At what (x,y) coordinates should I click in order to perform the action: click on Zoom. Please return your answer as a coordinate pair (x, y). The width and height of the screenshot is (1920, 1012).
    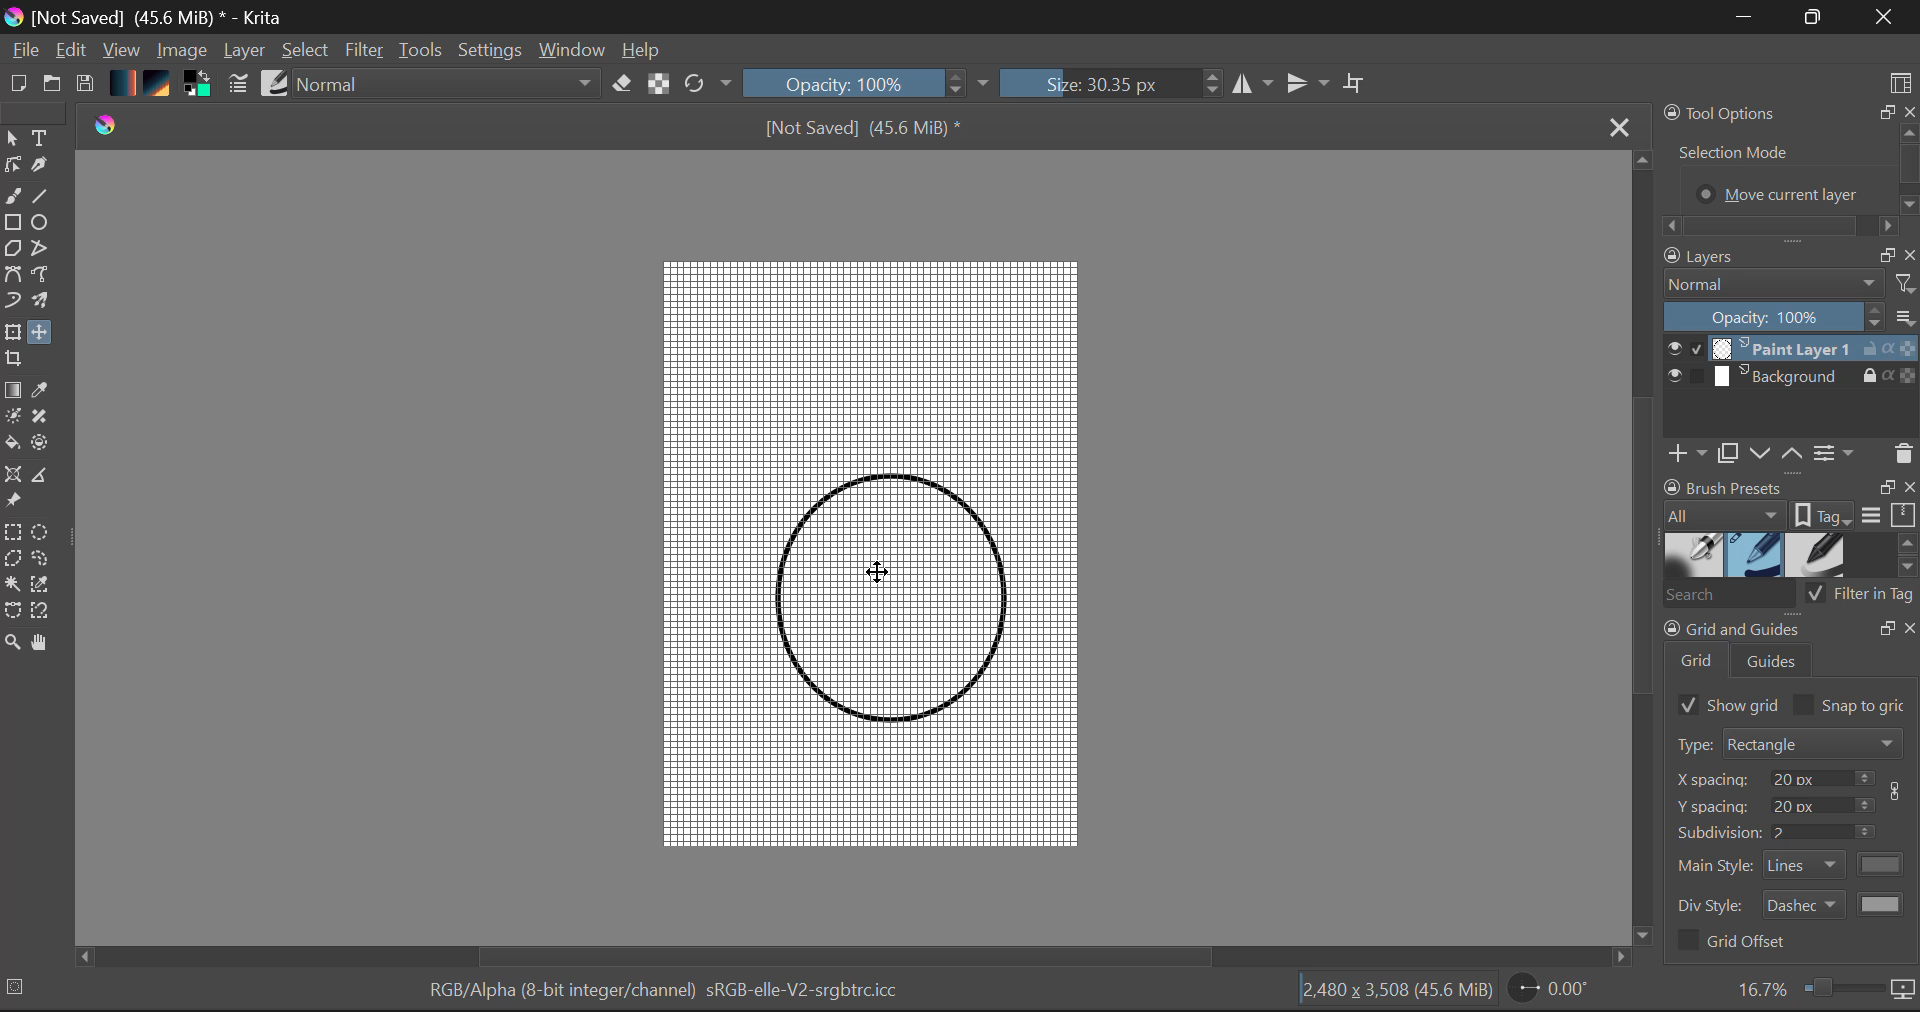
    Looking at the image, I should click on (1824, 990).